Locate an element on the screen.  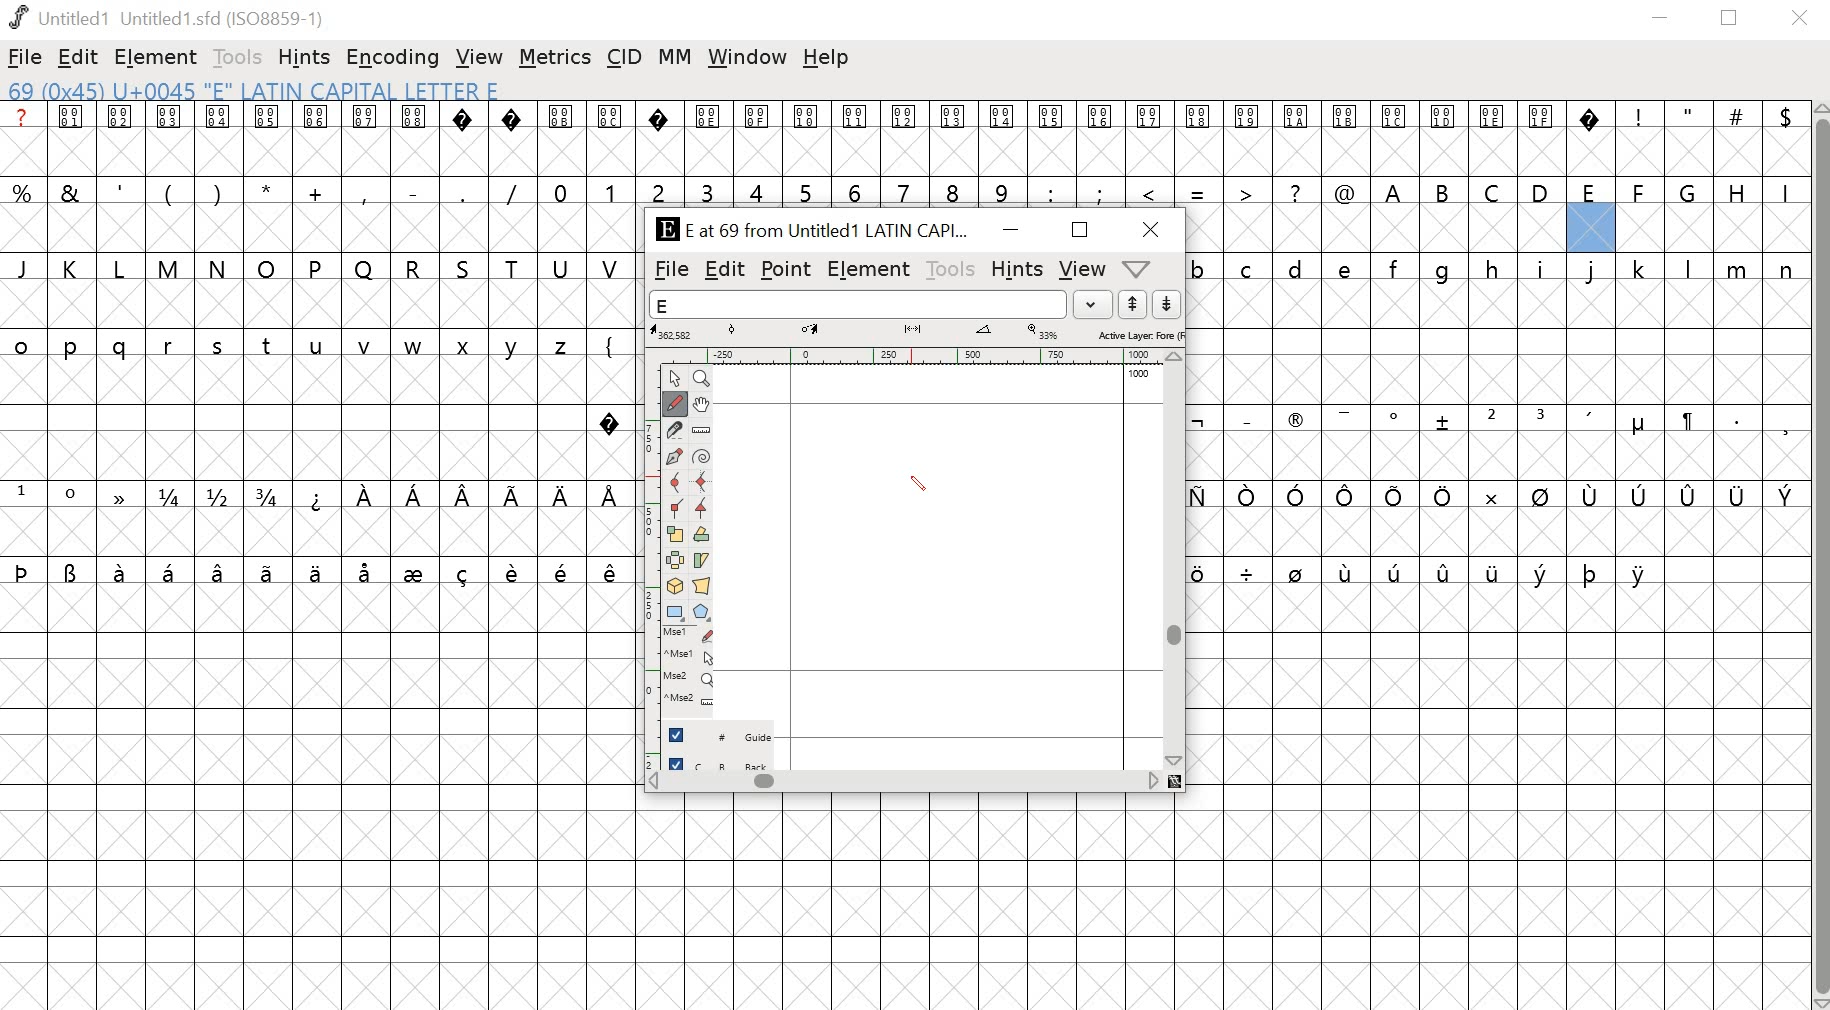
empty cells is located at coordinates (317, 229).